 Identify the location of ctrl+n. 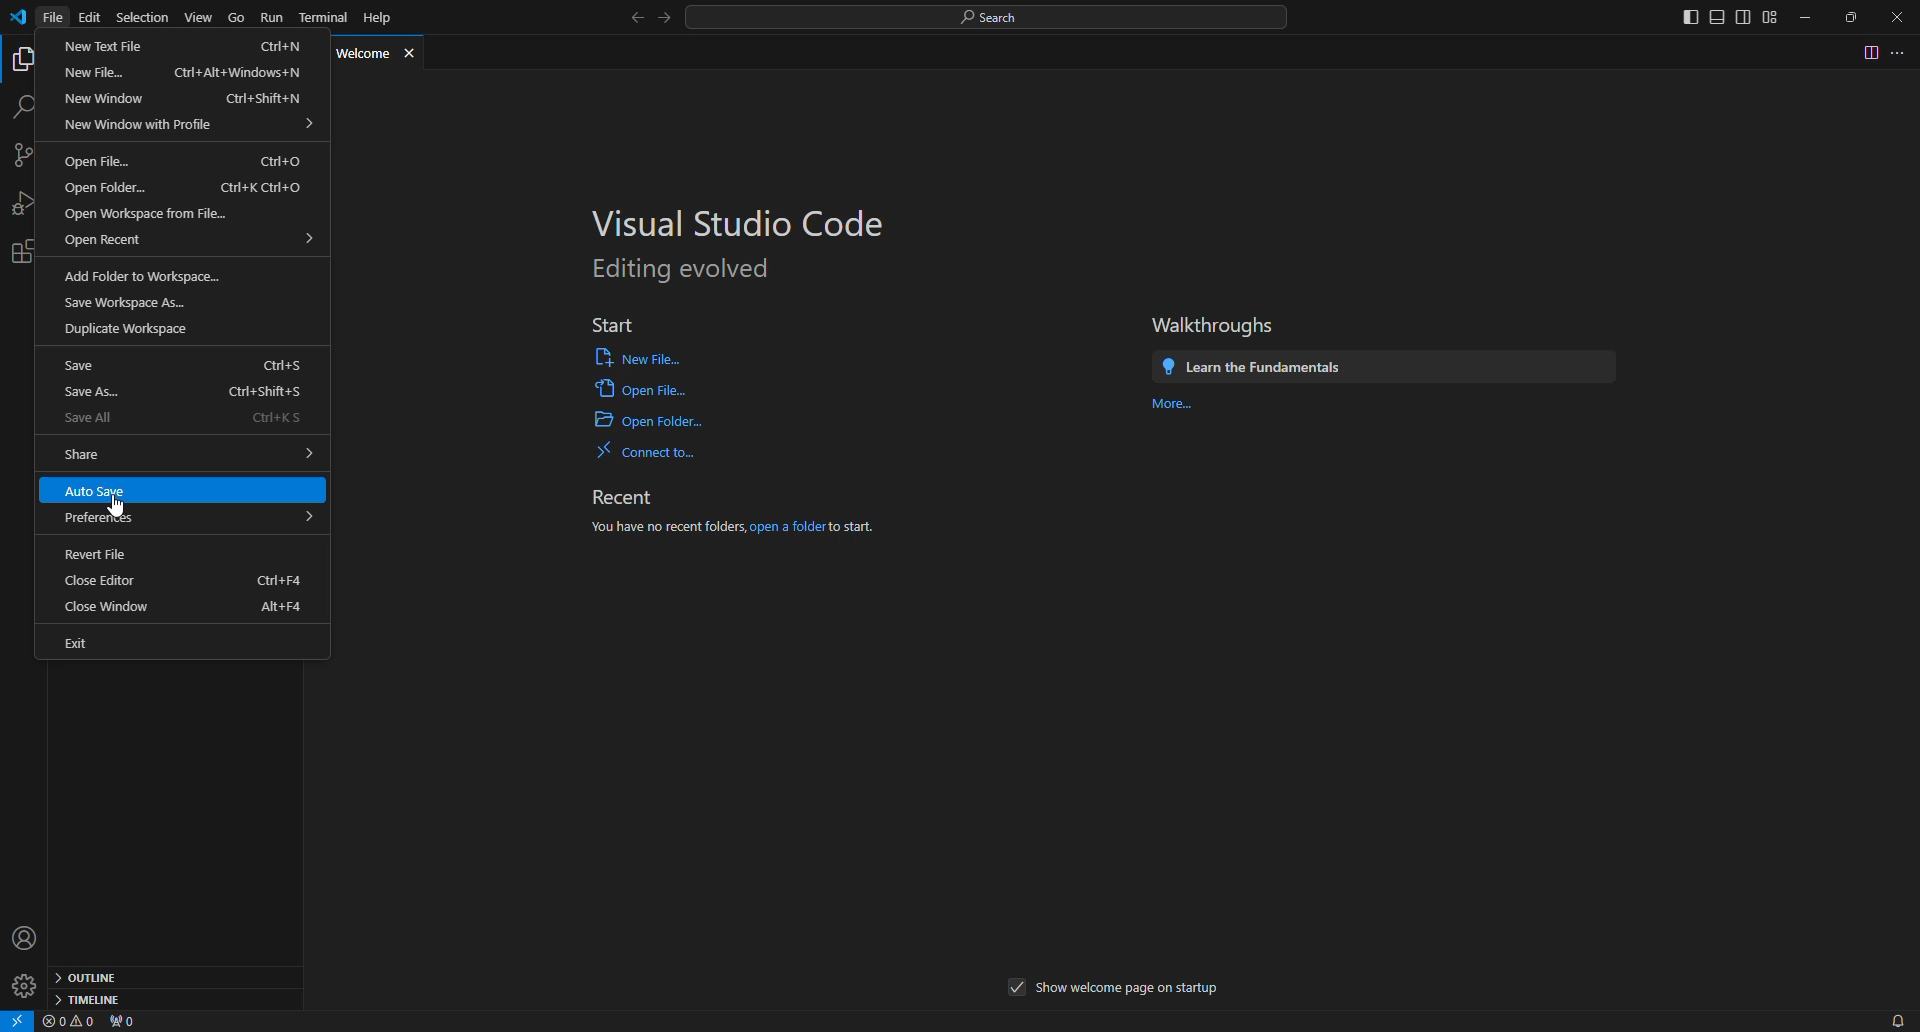
(278, 47).